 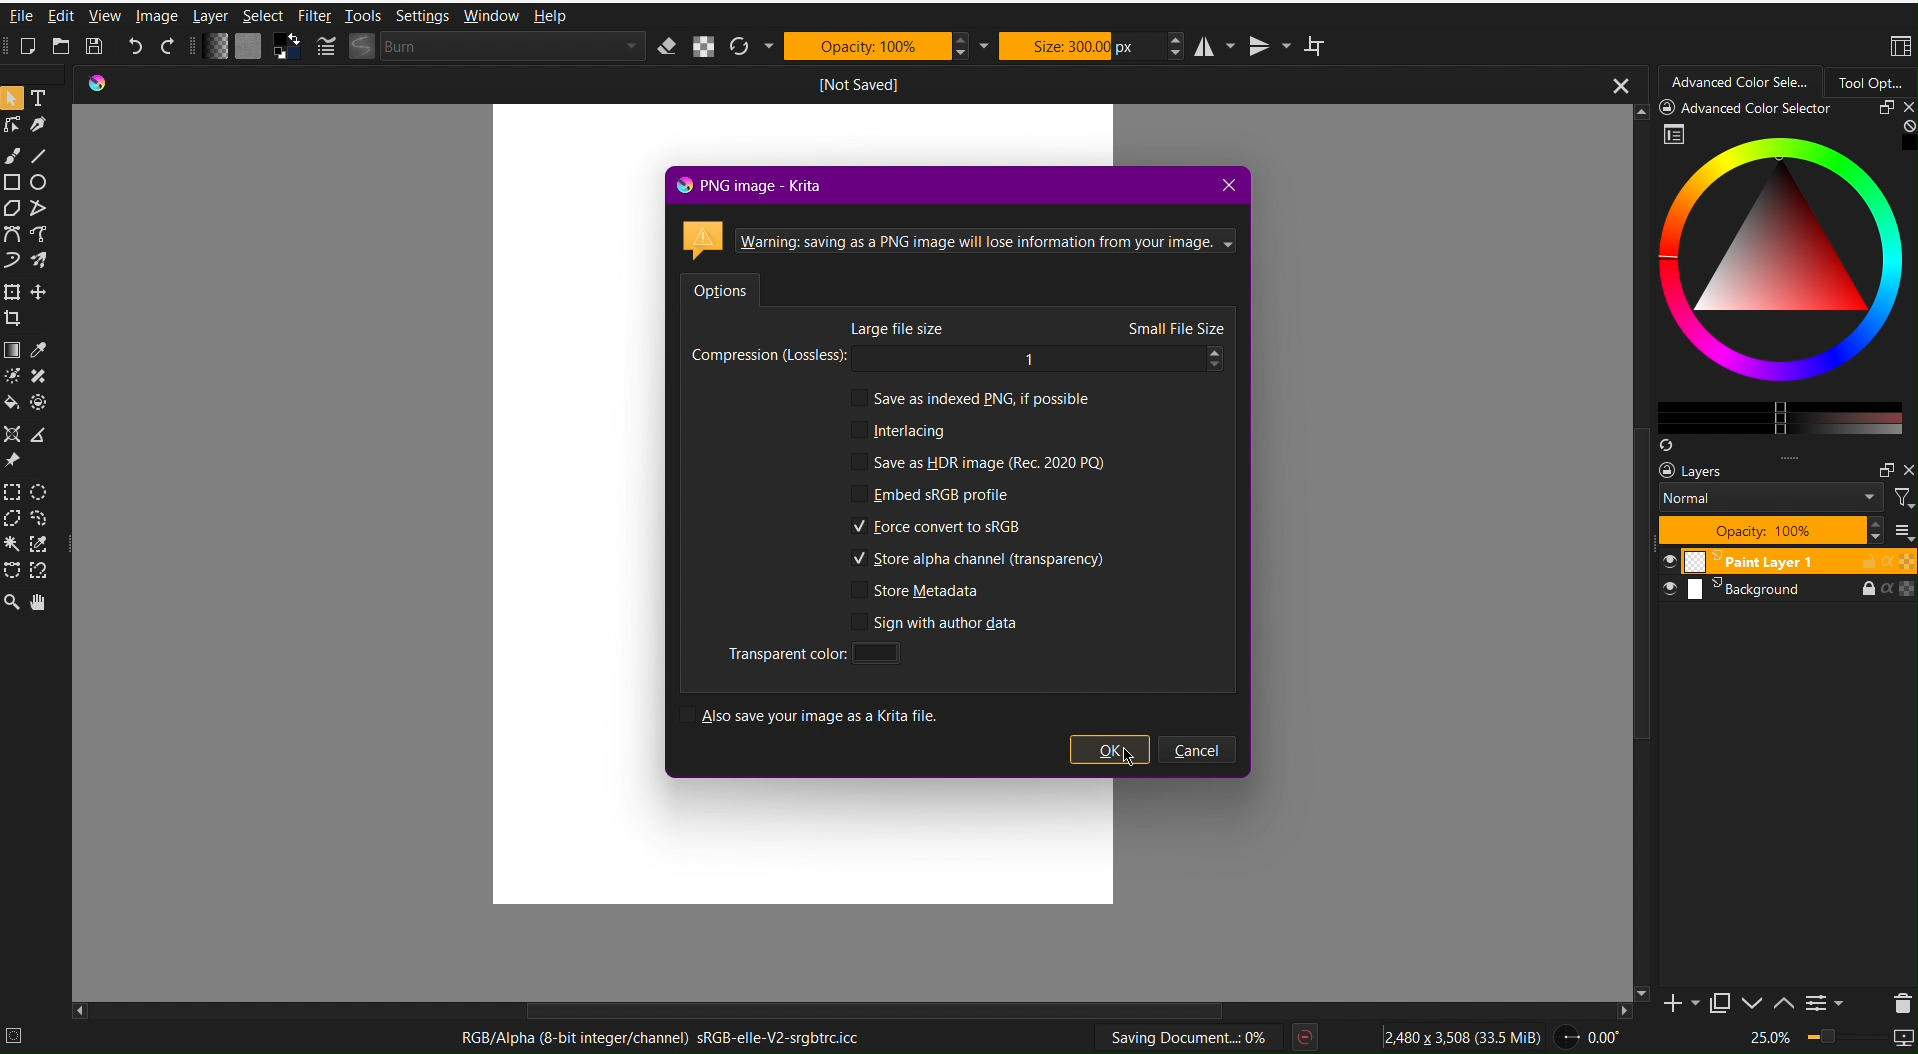 I want to click on Pointer, so click(x=12, y=99).